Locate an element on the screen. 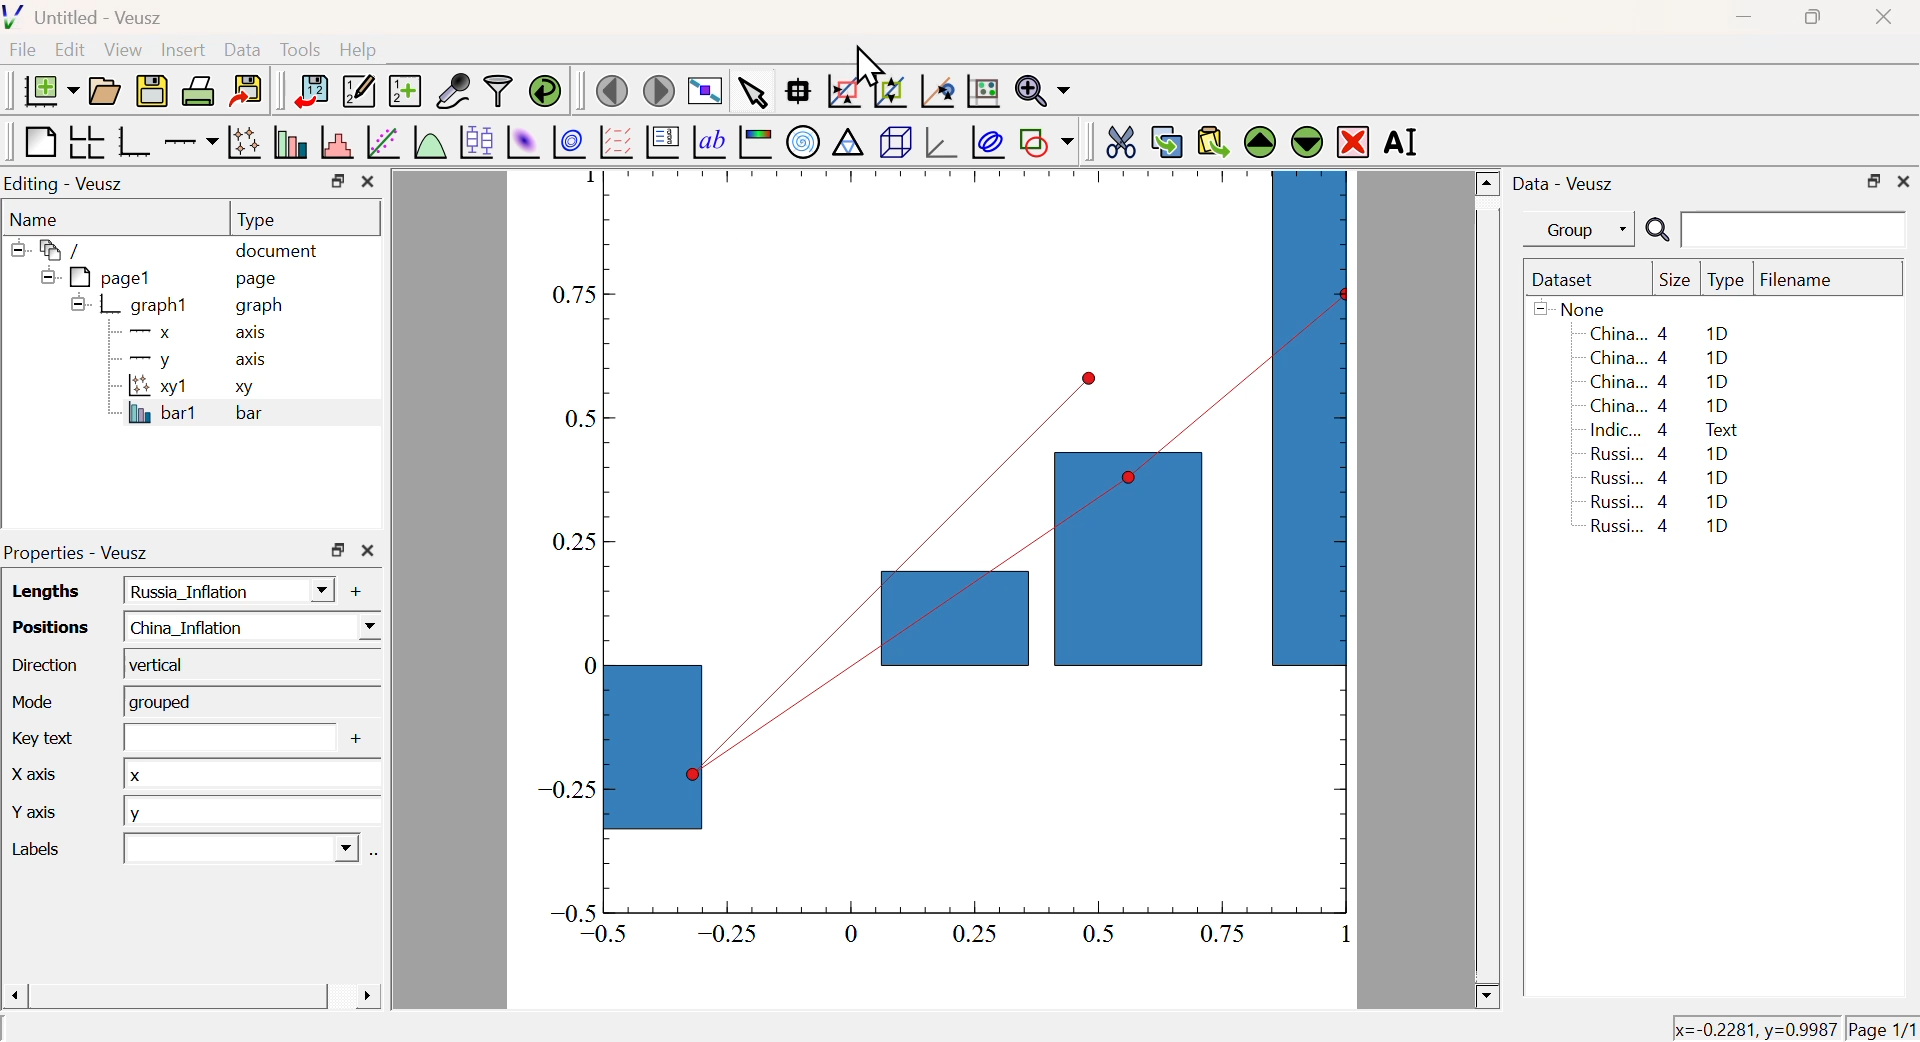 The image size is (1920, 1042). y axis is located at coordinates (188, 359).